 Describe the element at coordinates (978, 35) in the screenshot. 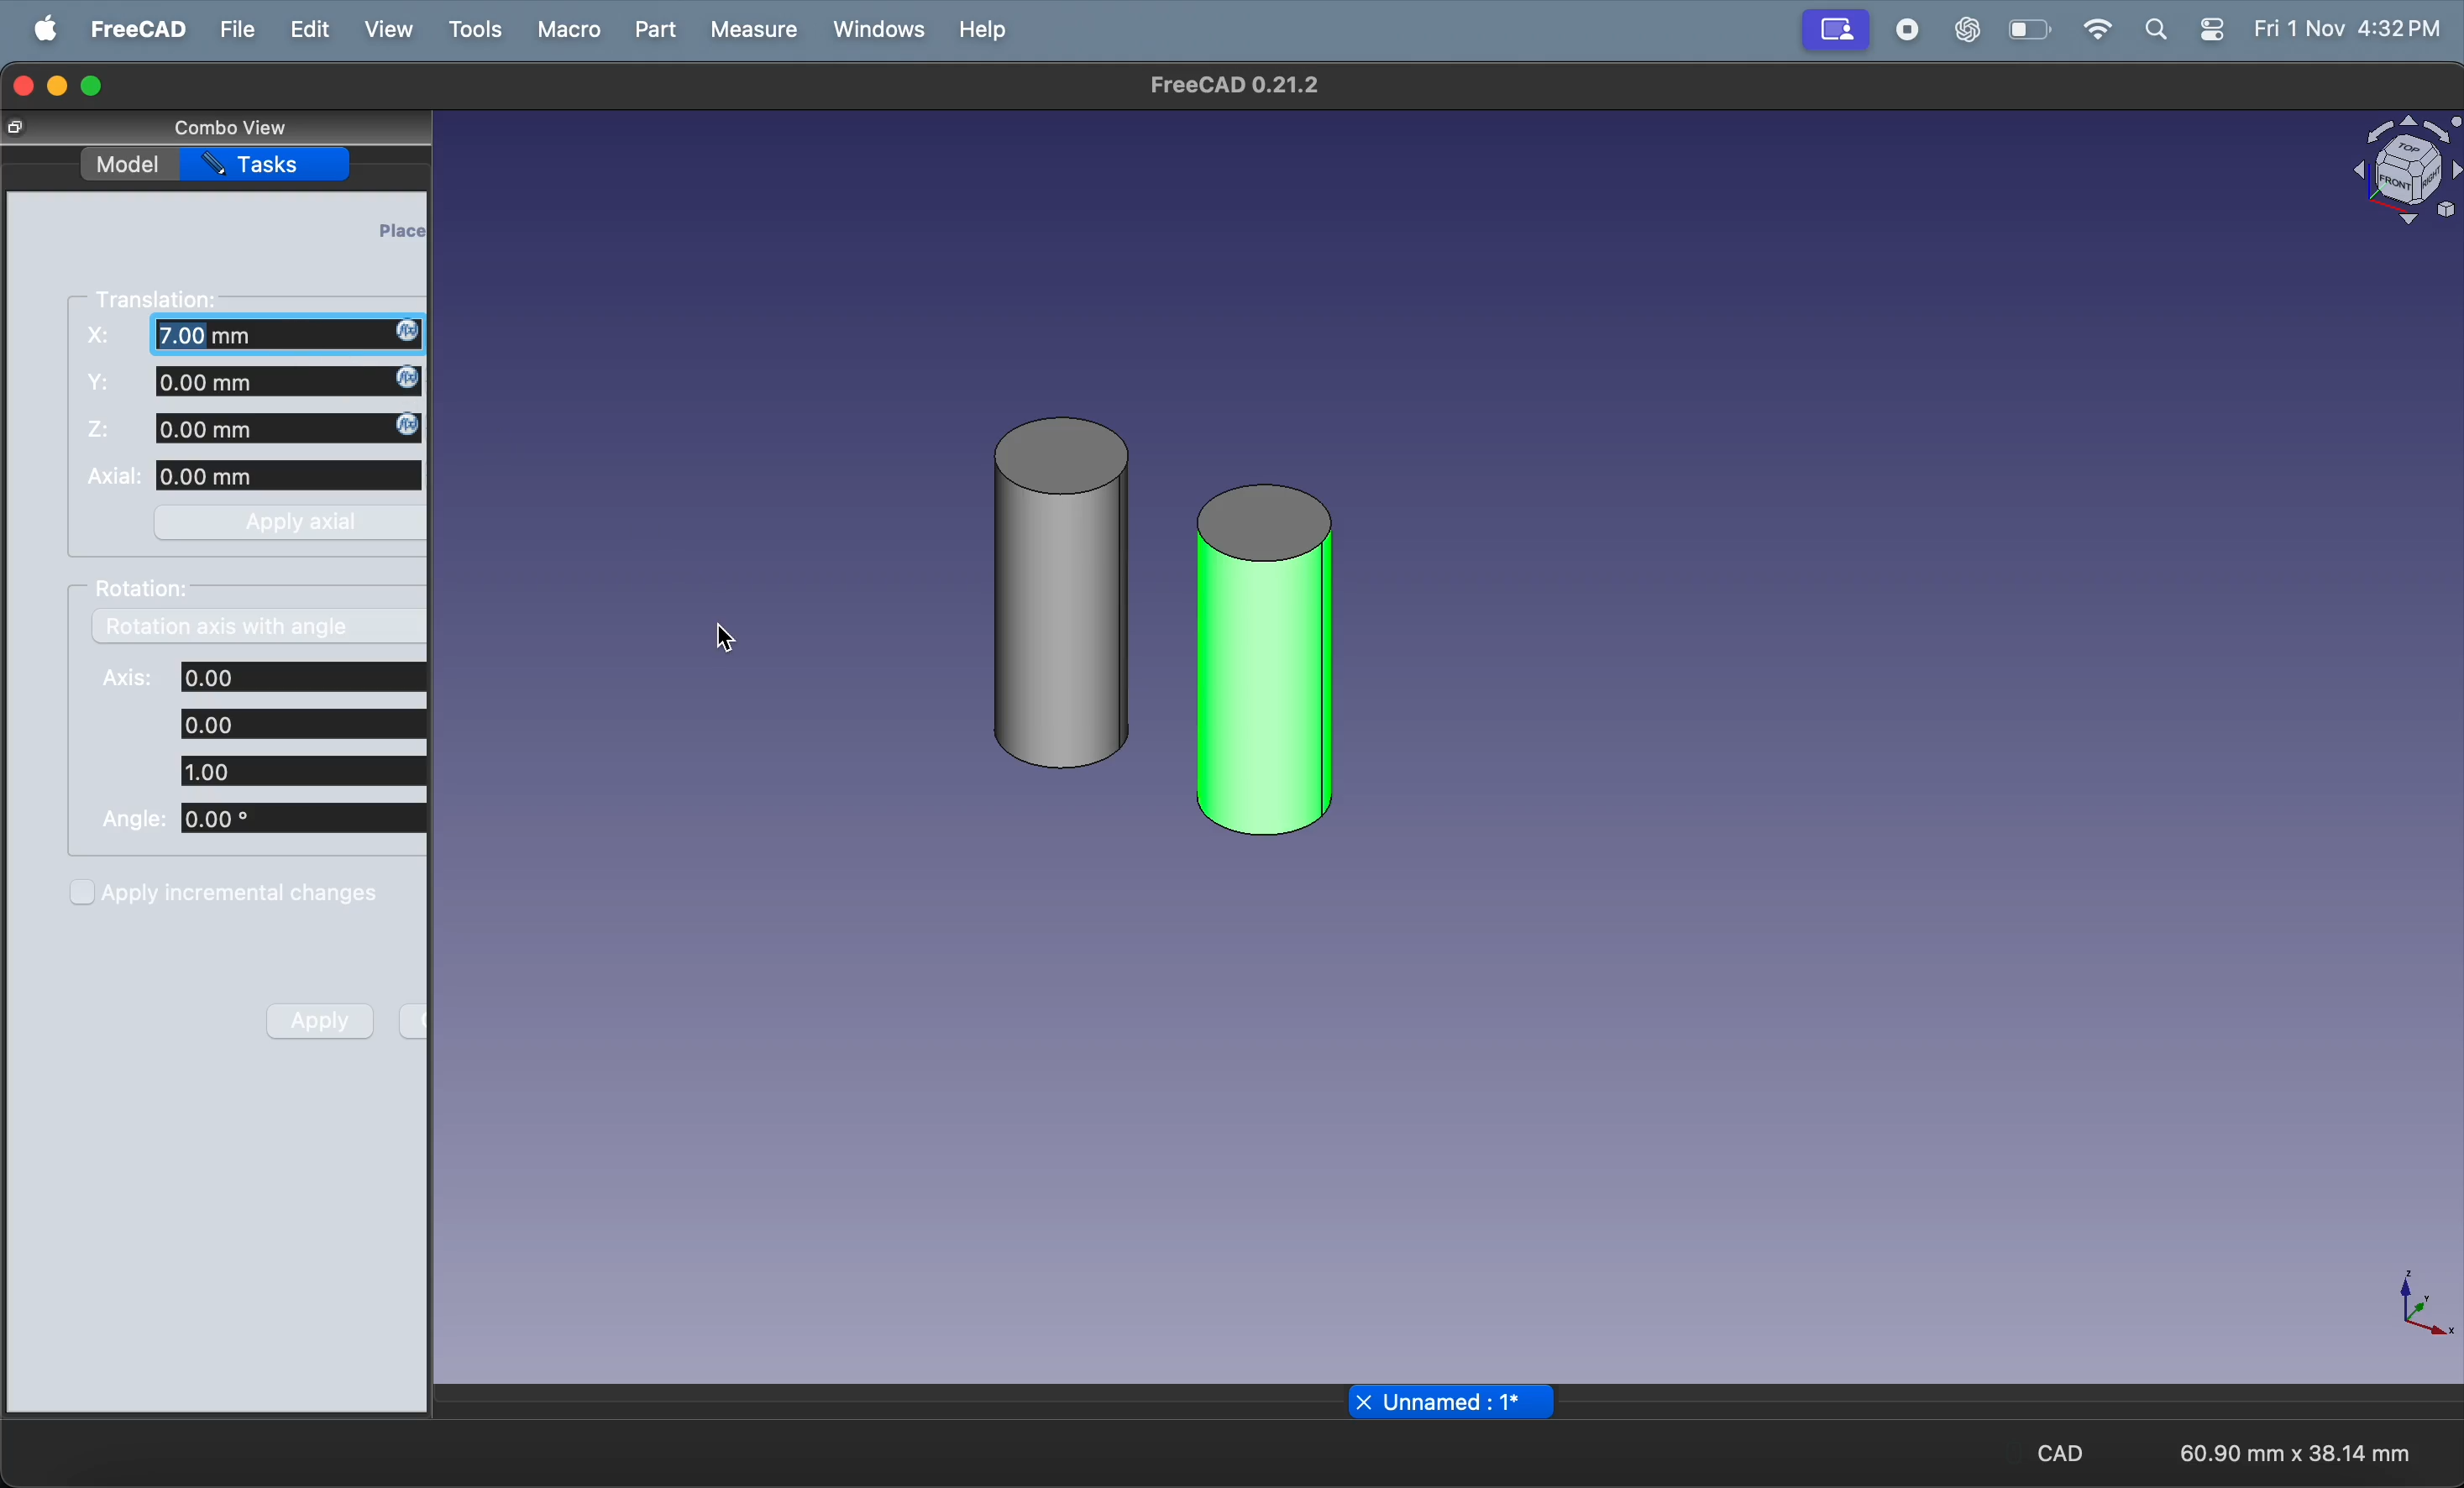

I see `help` at that location.